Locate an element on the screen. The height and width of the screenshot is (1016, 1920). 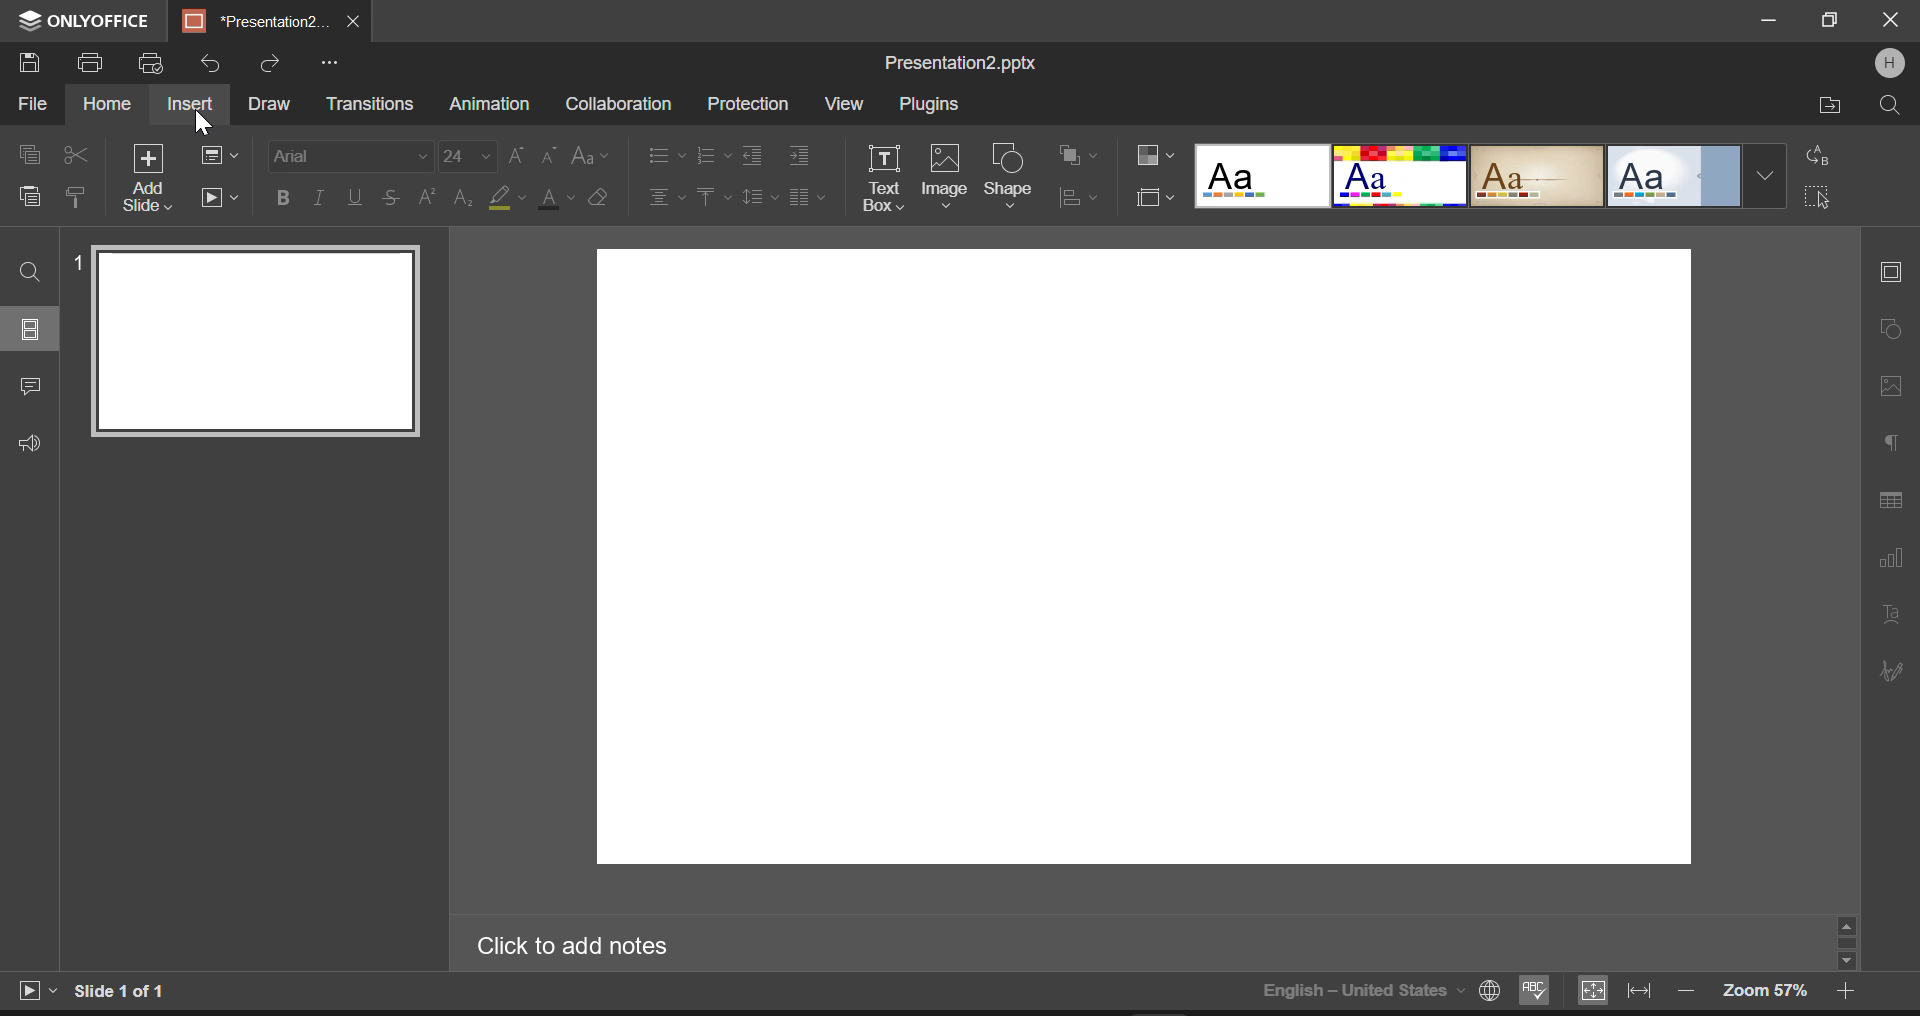
Feedback & Support is located at coordinates (29, 444).